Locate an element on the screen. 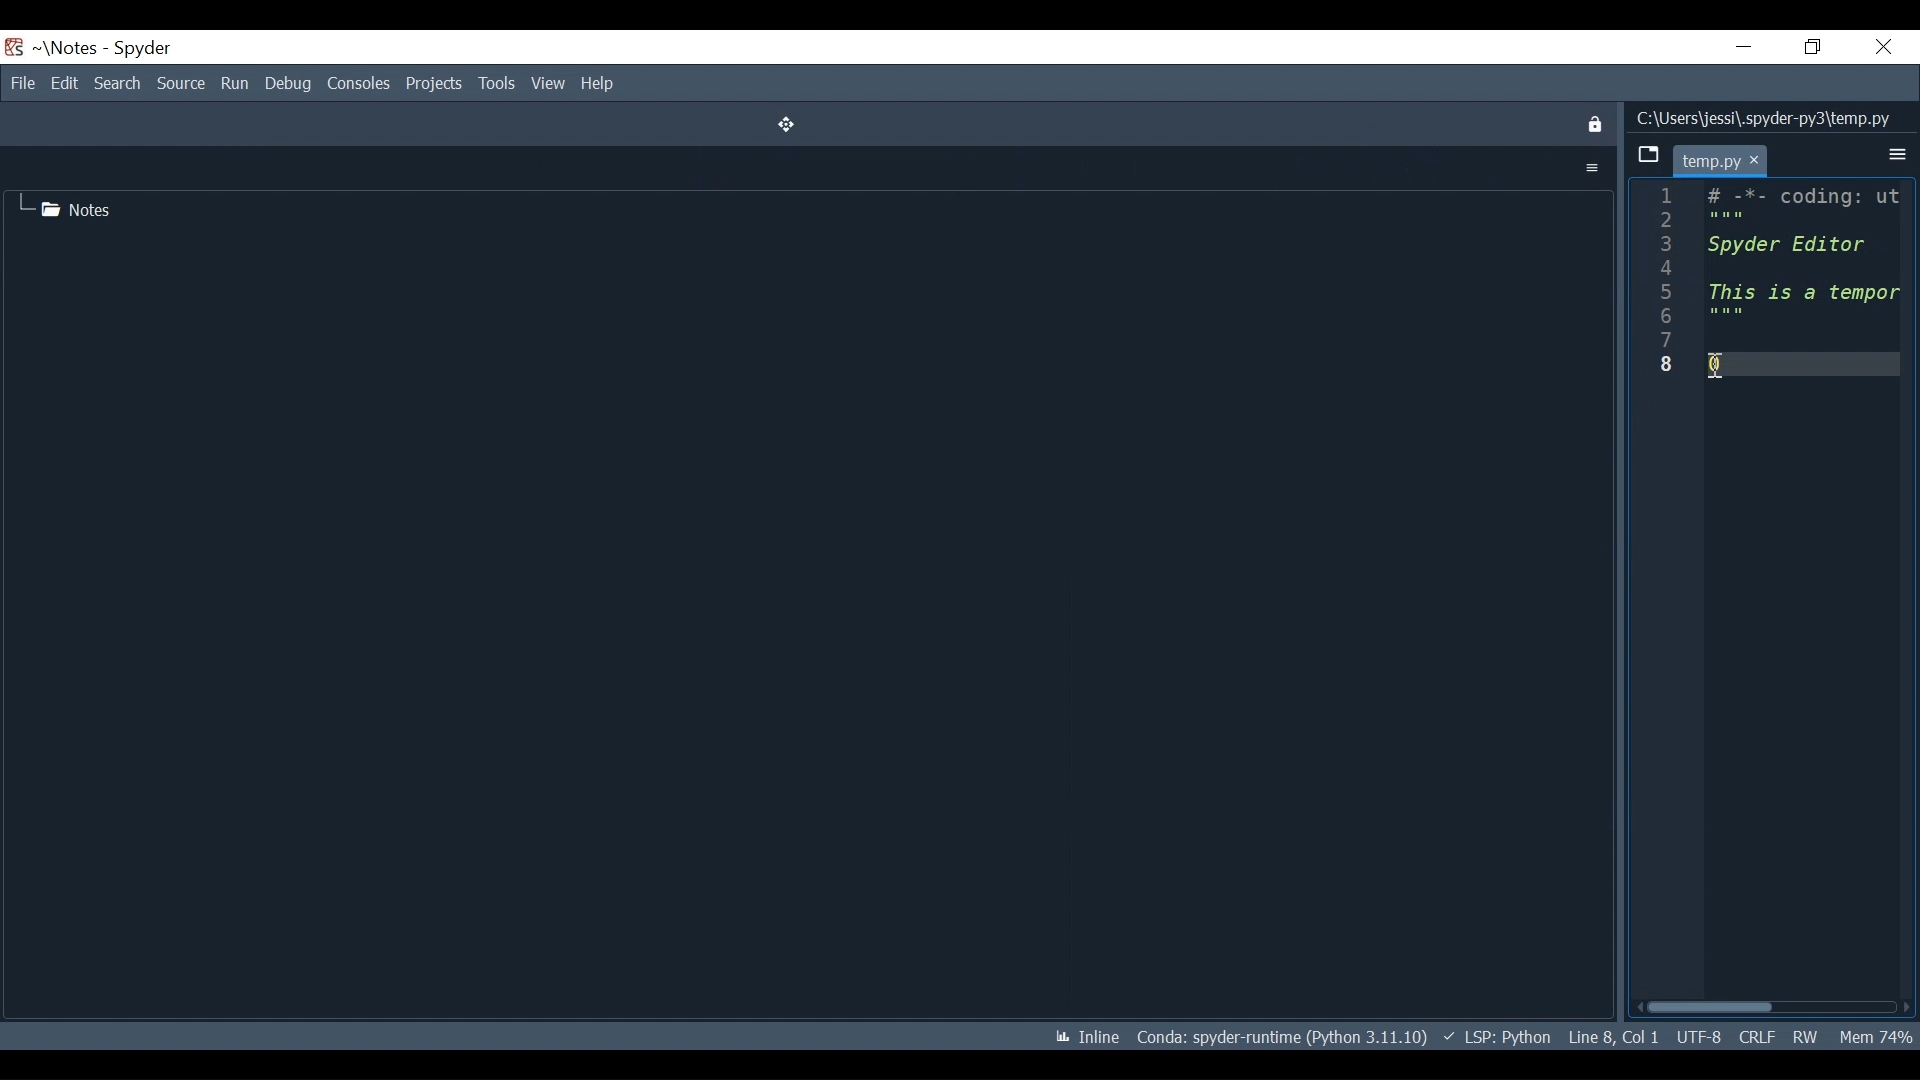 This screenshot has height=1080, width=1920. Minimize is located at coordinates (1744, 46).